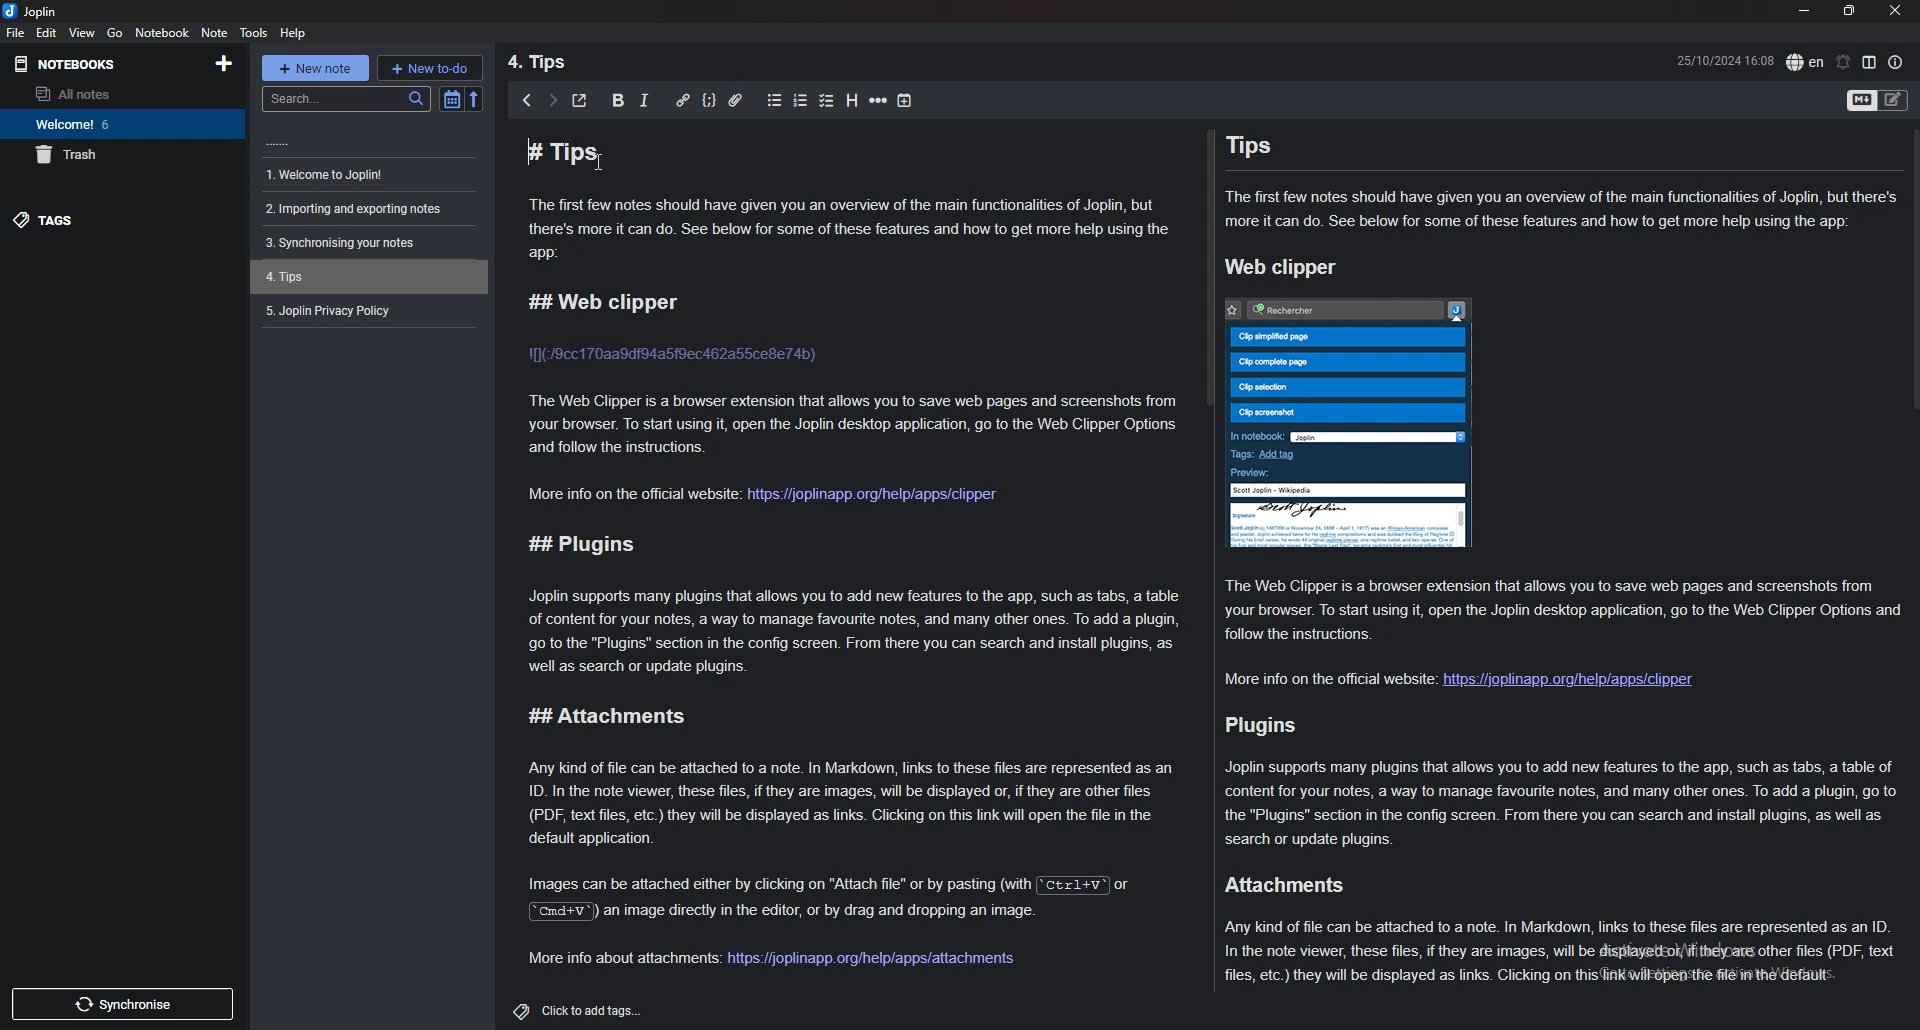 This screenshot has width=1920, height=1030. What do you see at coordinates (1350, 388) in the screenshot?
I see `Clip selection page` at bounding box center [1350, 388].